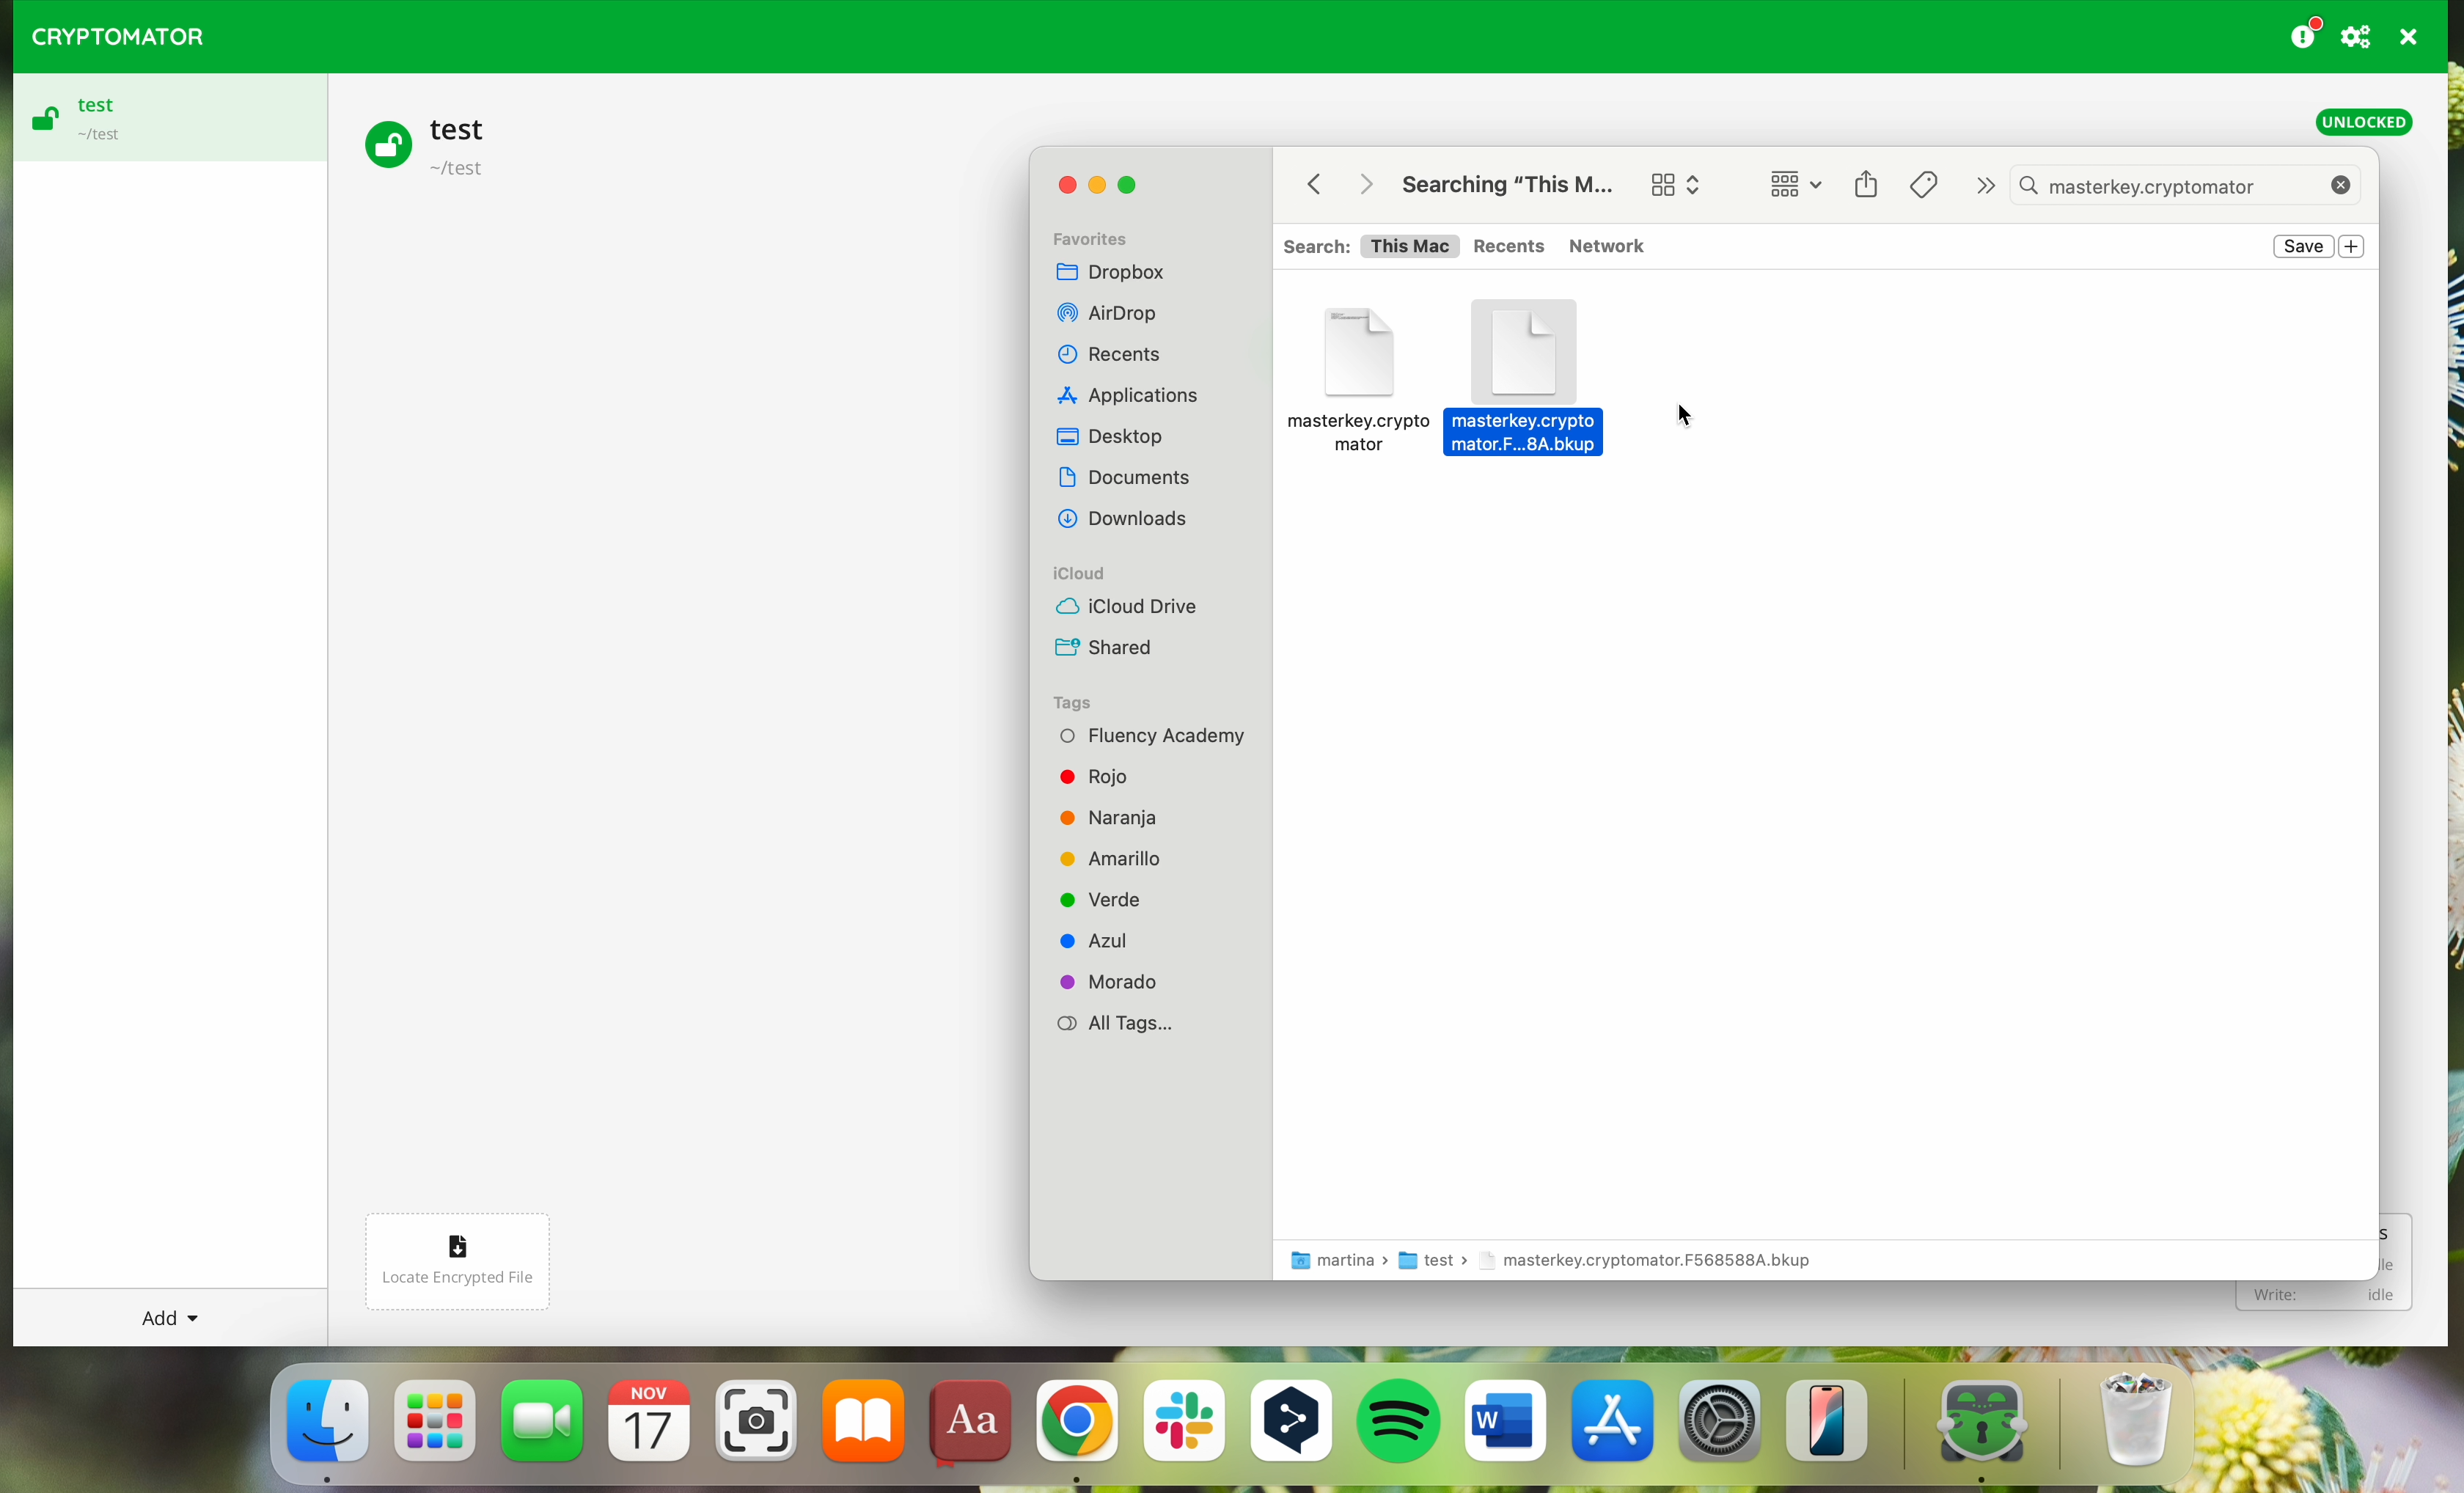 Image resolution: width=2464 pixels, height=1493 pixels. I want to click on share, so click(1868, 185).